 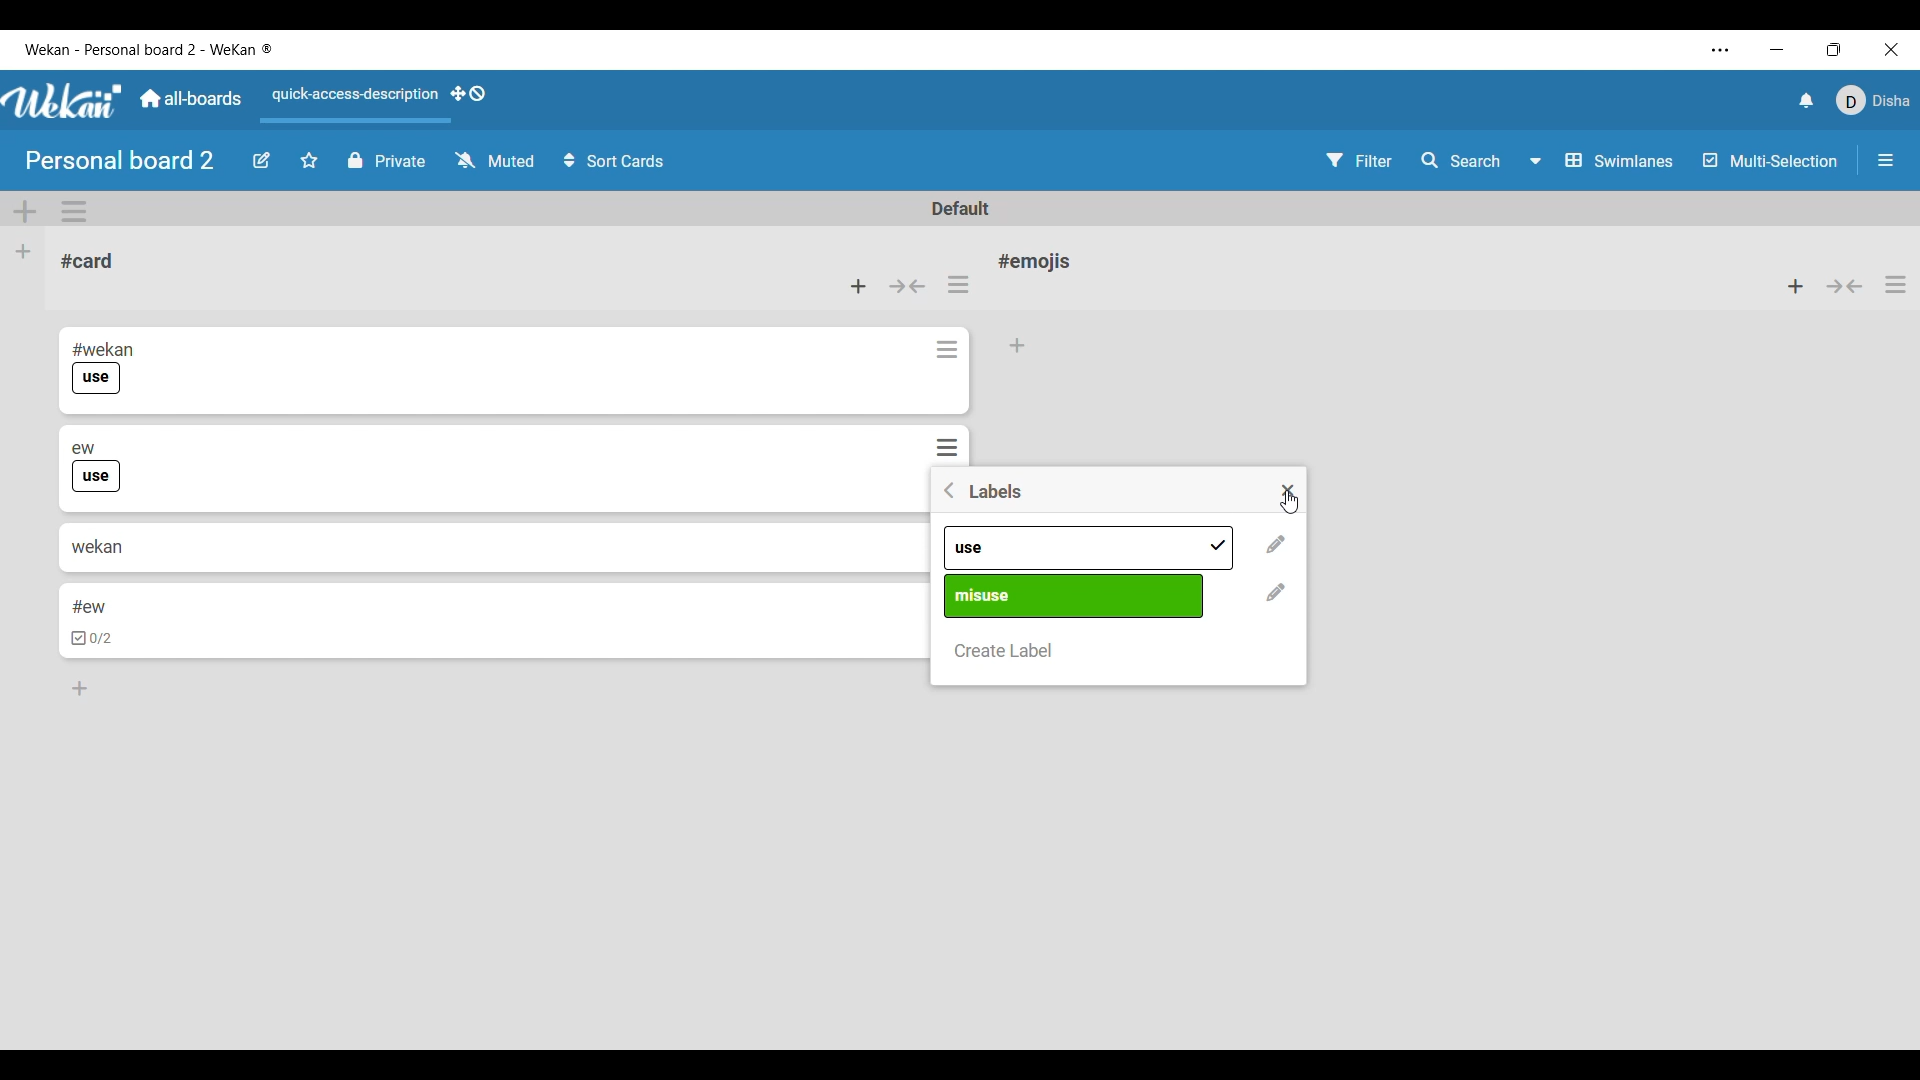 I want to click on Close settings, so click(x=1289, y=489).